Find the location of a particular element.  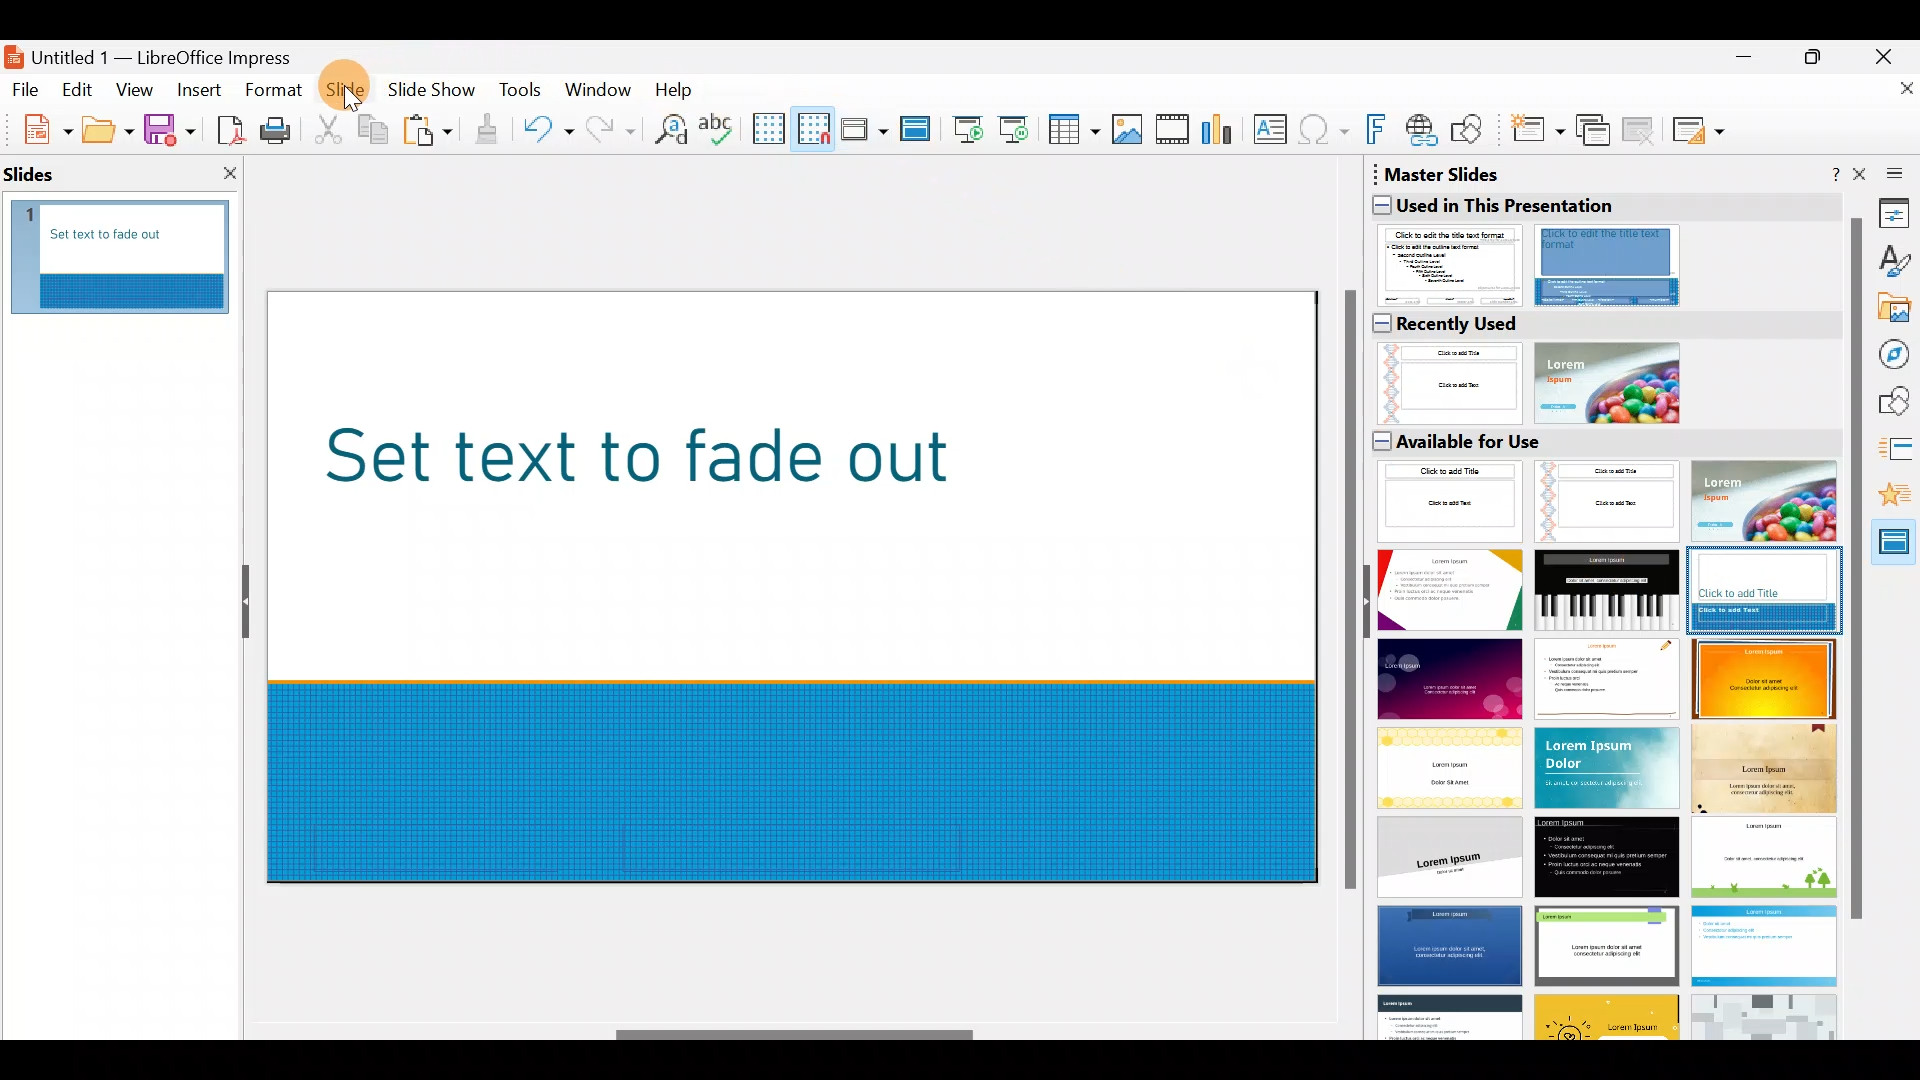

Table is located at coordinates (1075, 131).